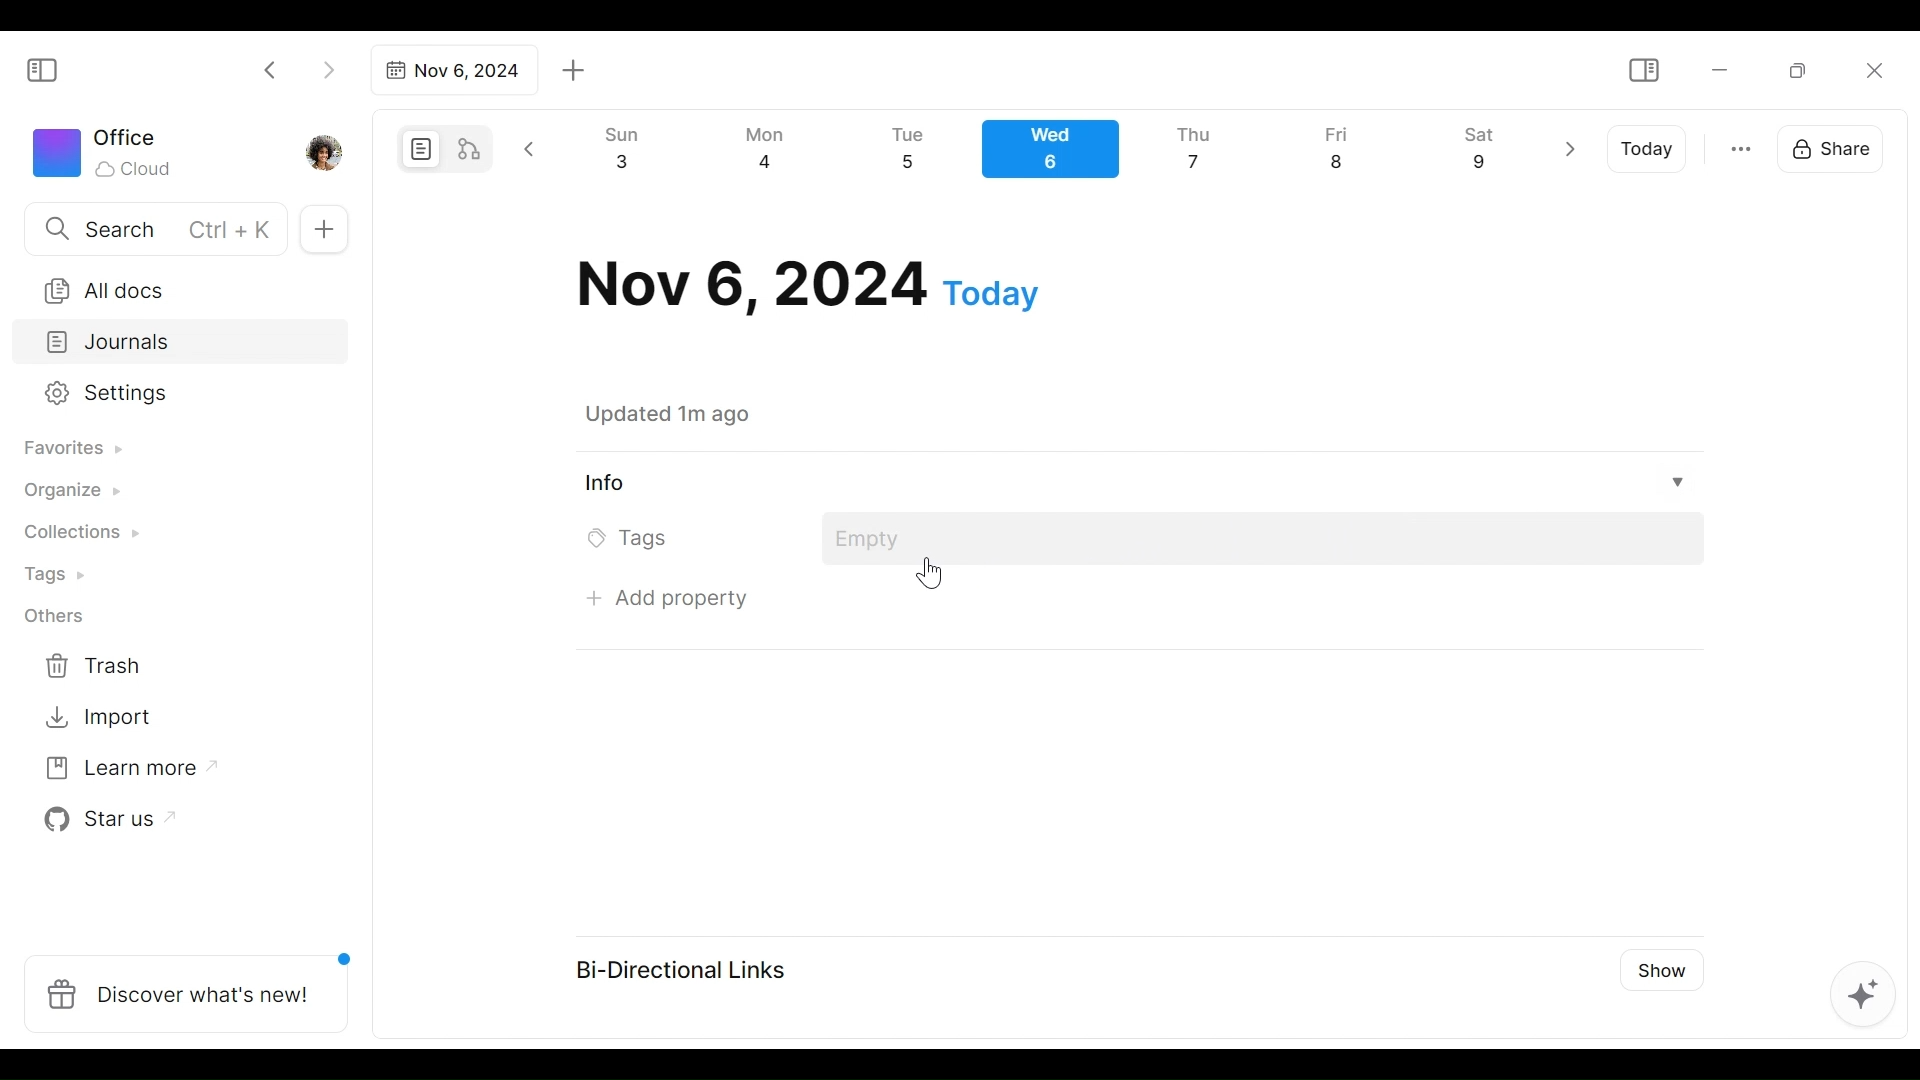 Image resolution: width=1920 pixels, height=1080 pixels. I want to click on Calendar, so click(1059, 154).